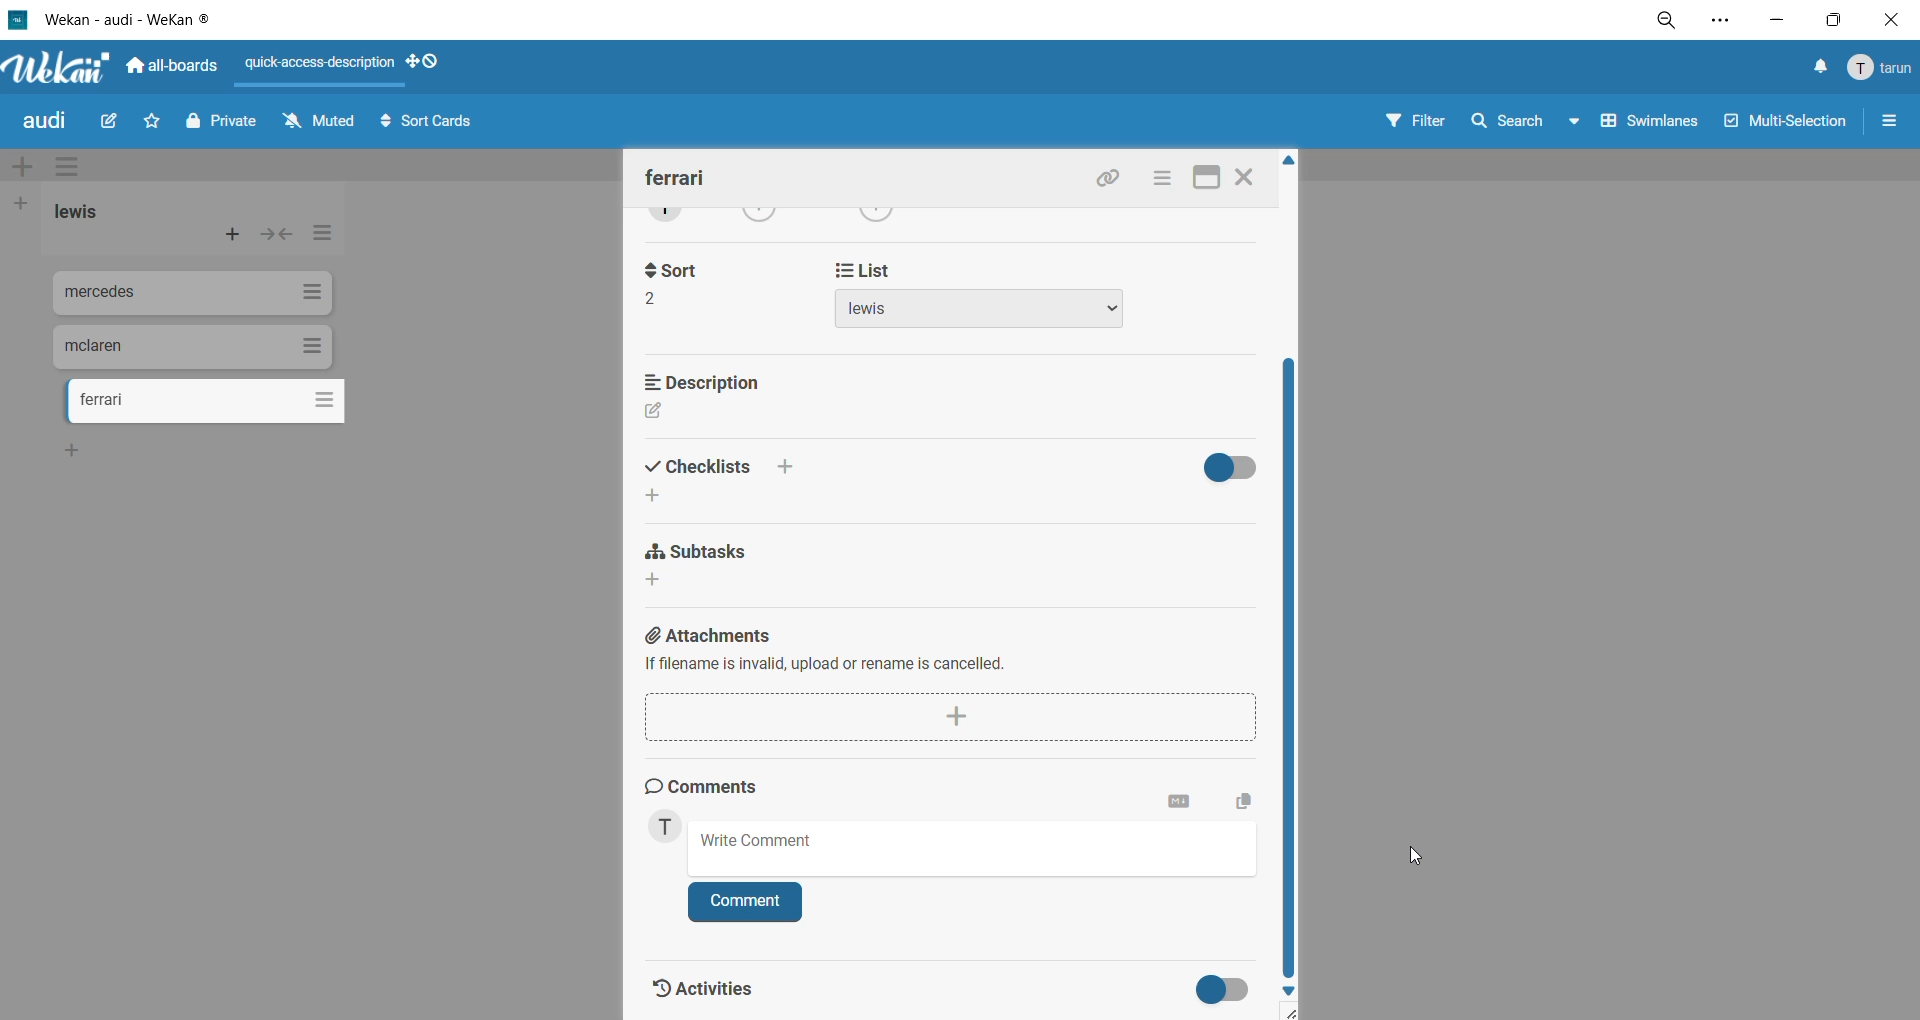 This screenshot has height=1020, width=1920. Describe the element at coordinates (979, 294) in the screenshot. I see `list` at that location.